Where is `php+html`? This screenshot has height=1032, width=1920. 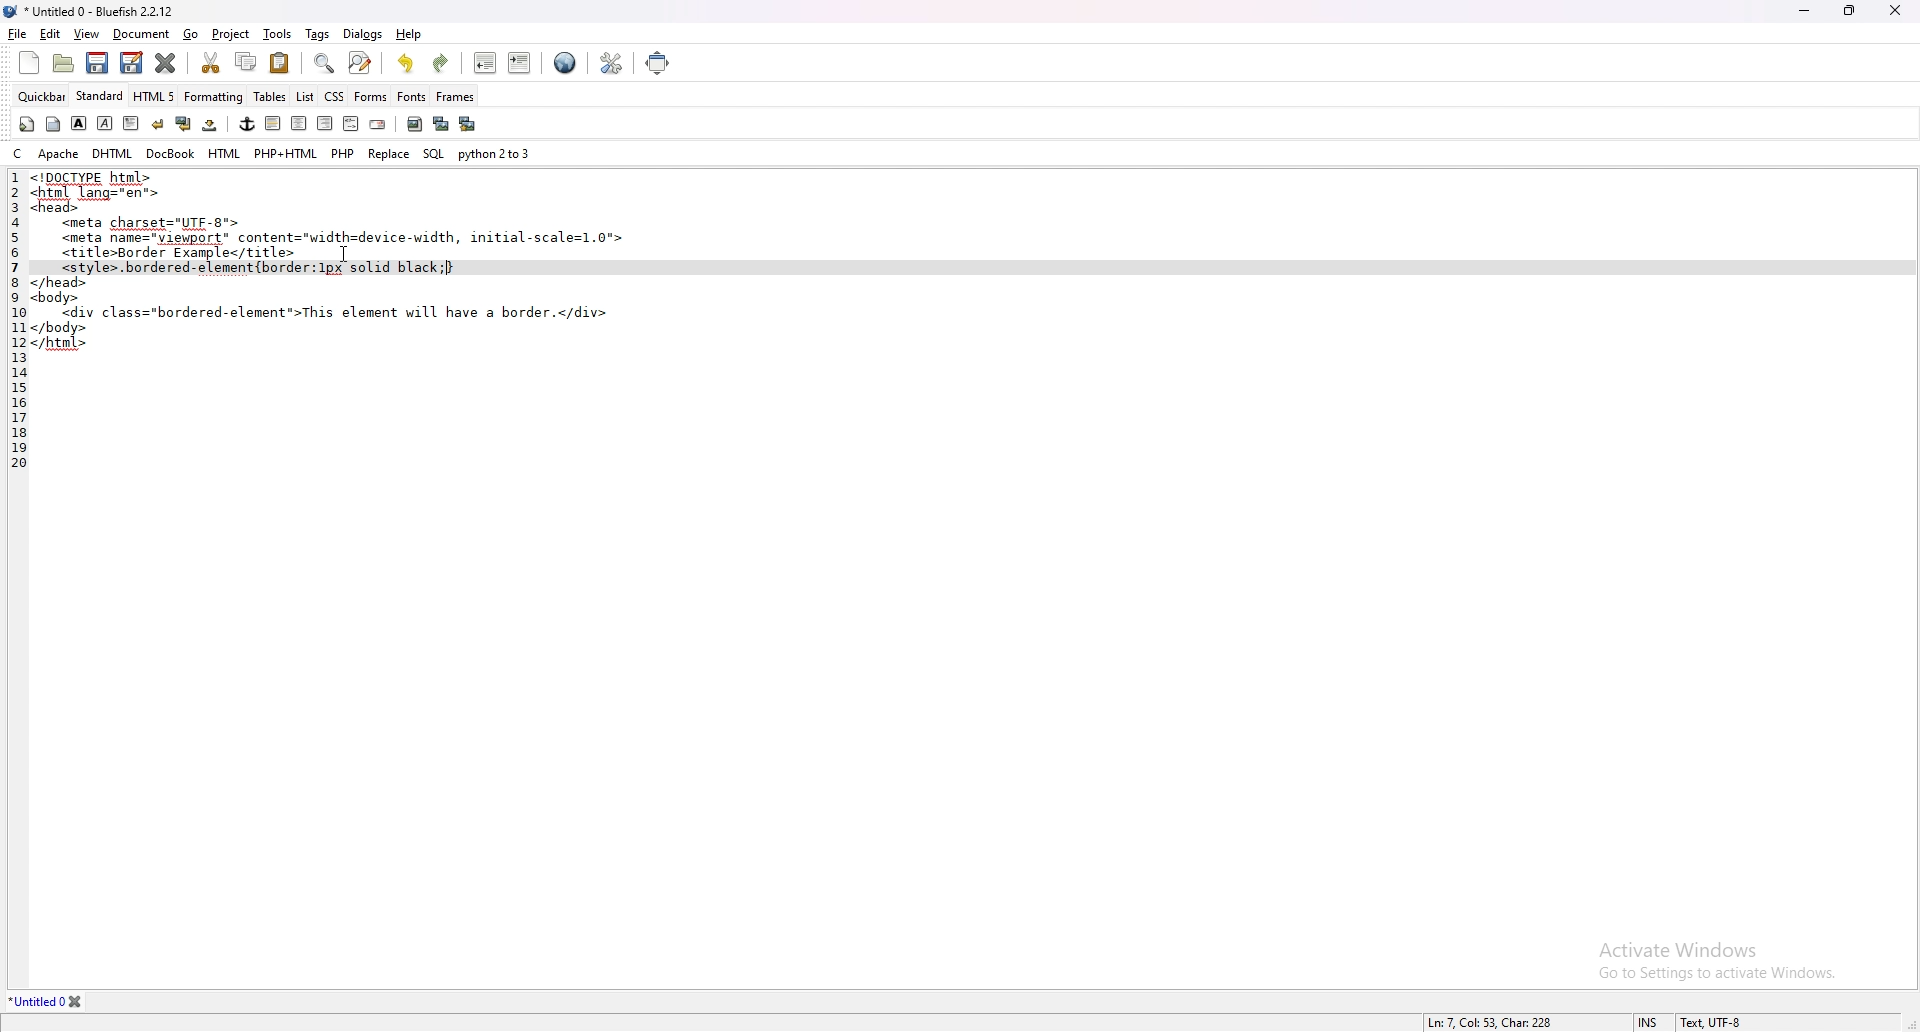
php+html is located at coordinates (286, 153).